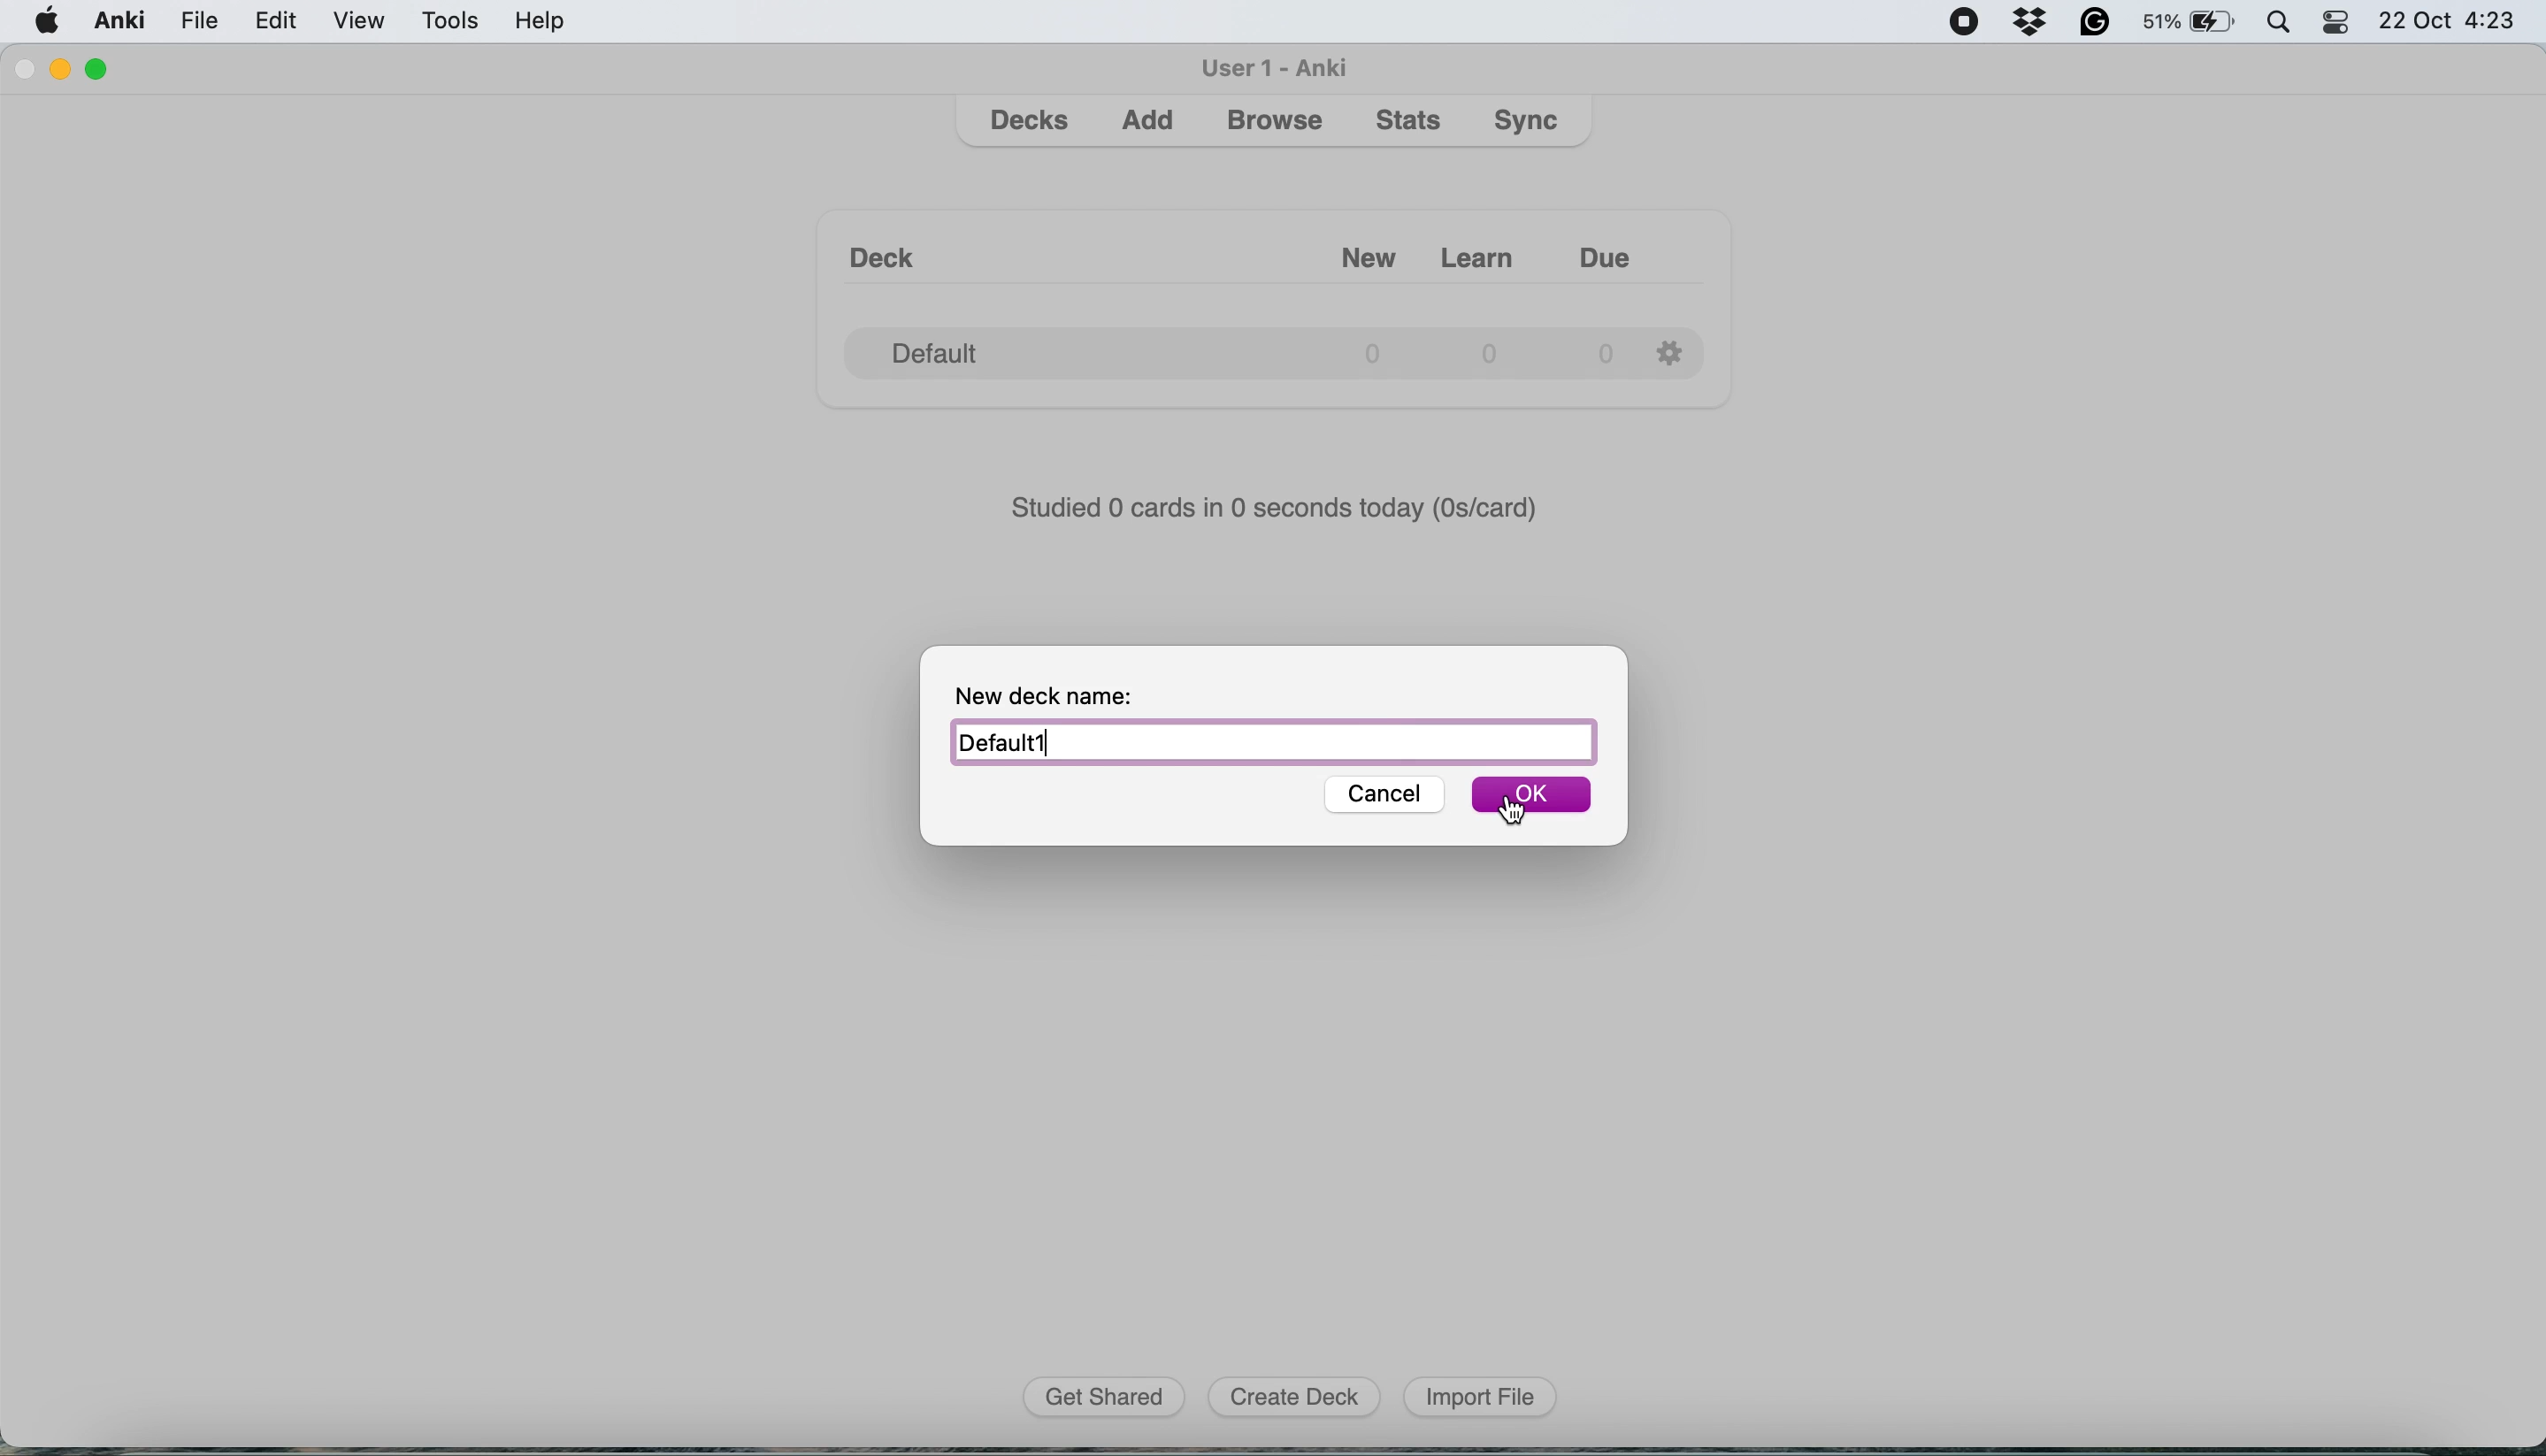  Describe the element at coordinates (1277, 66) in the screenshot. I see `user 1 - Anki` at that location.